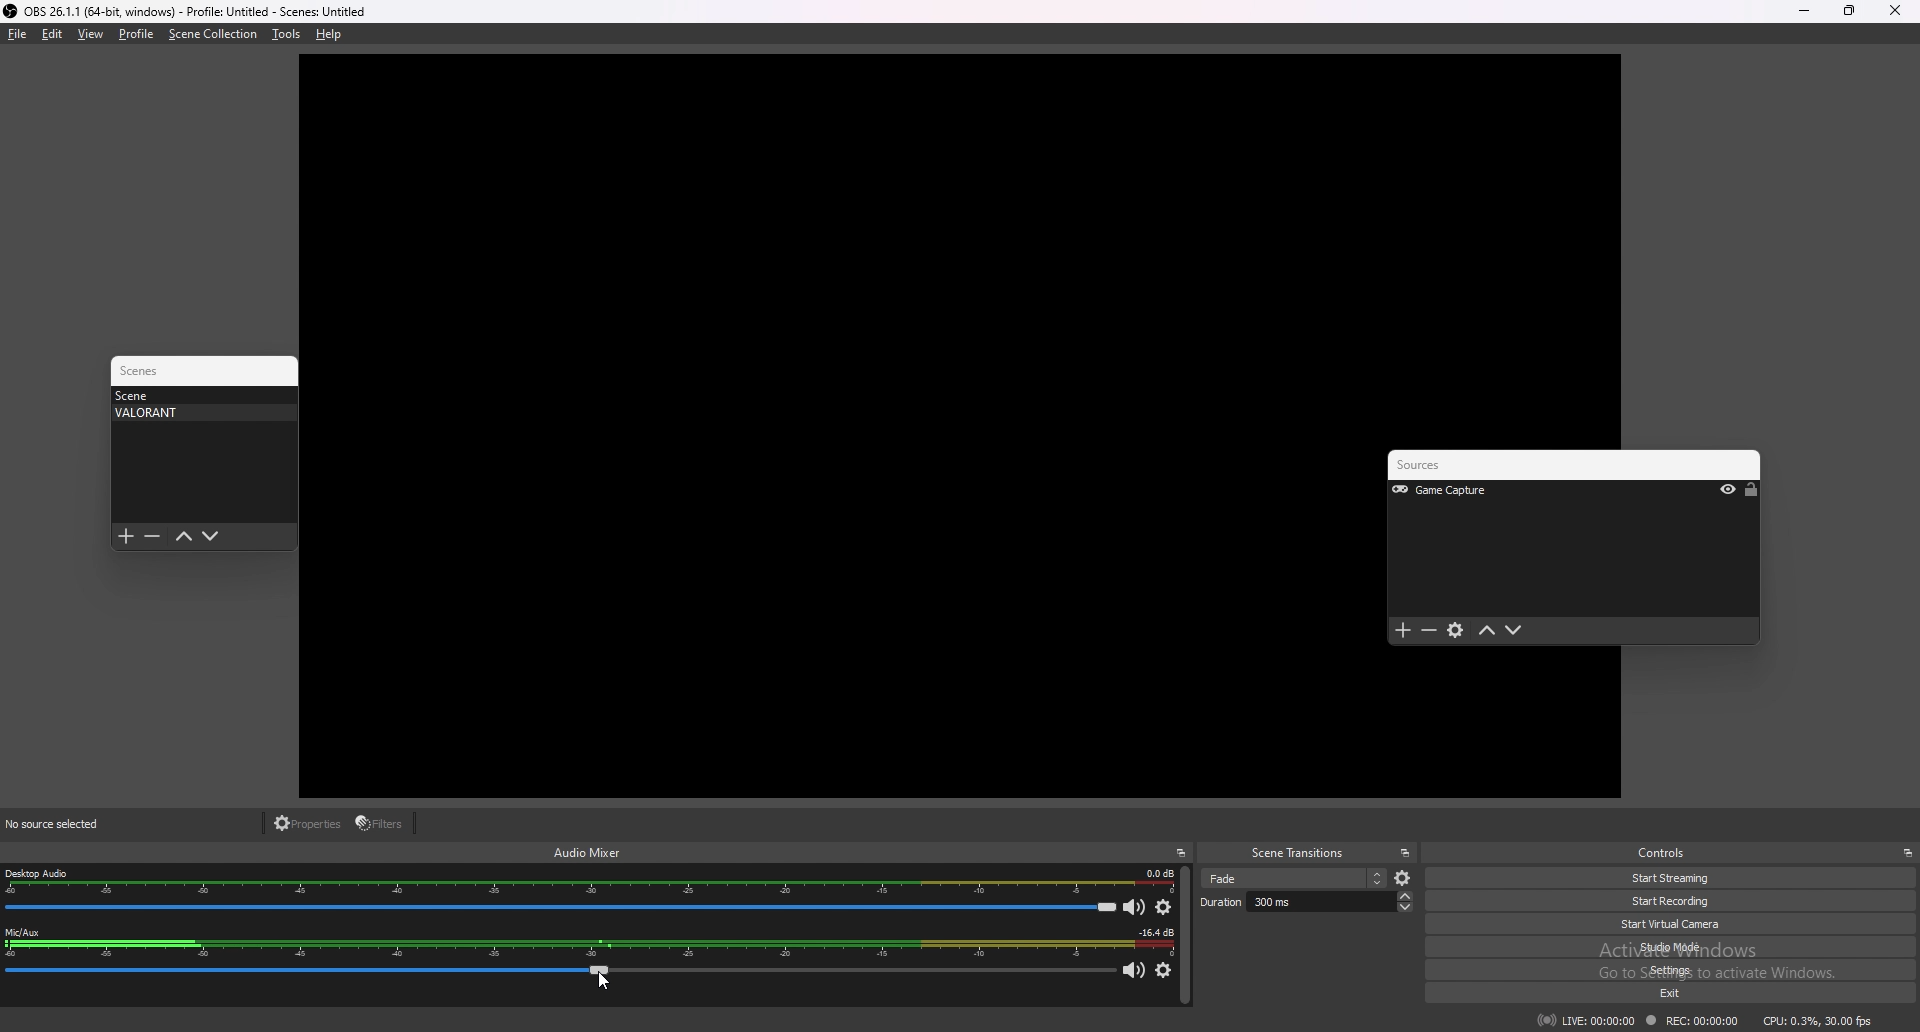 The width and height of the screenshot is (1920, 1032). I want to click on hide, so click(1728, 491).